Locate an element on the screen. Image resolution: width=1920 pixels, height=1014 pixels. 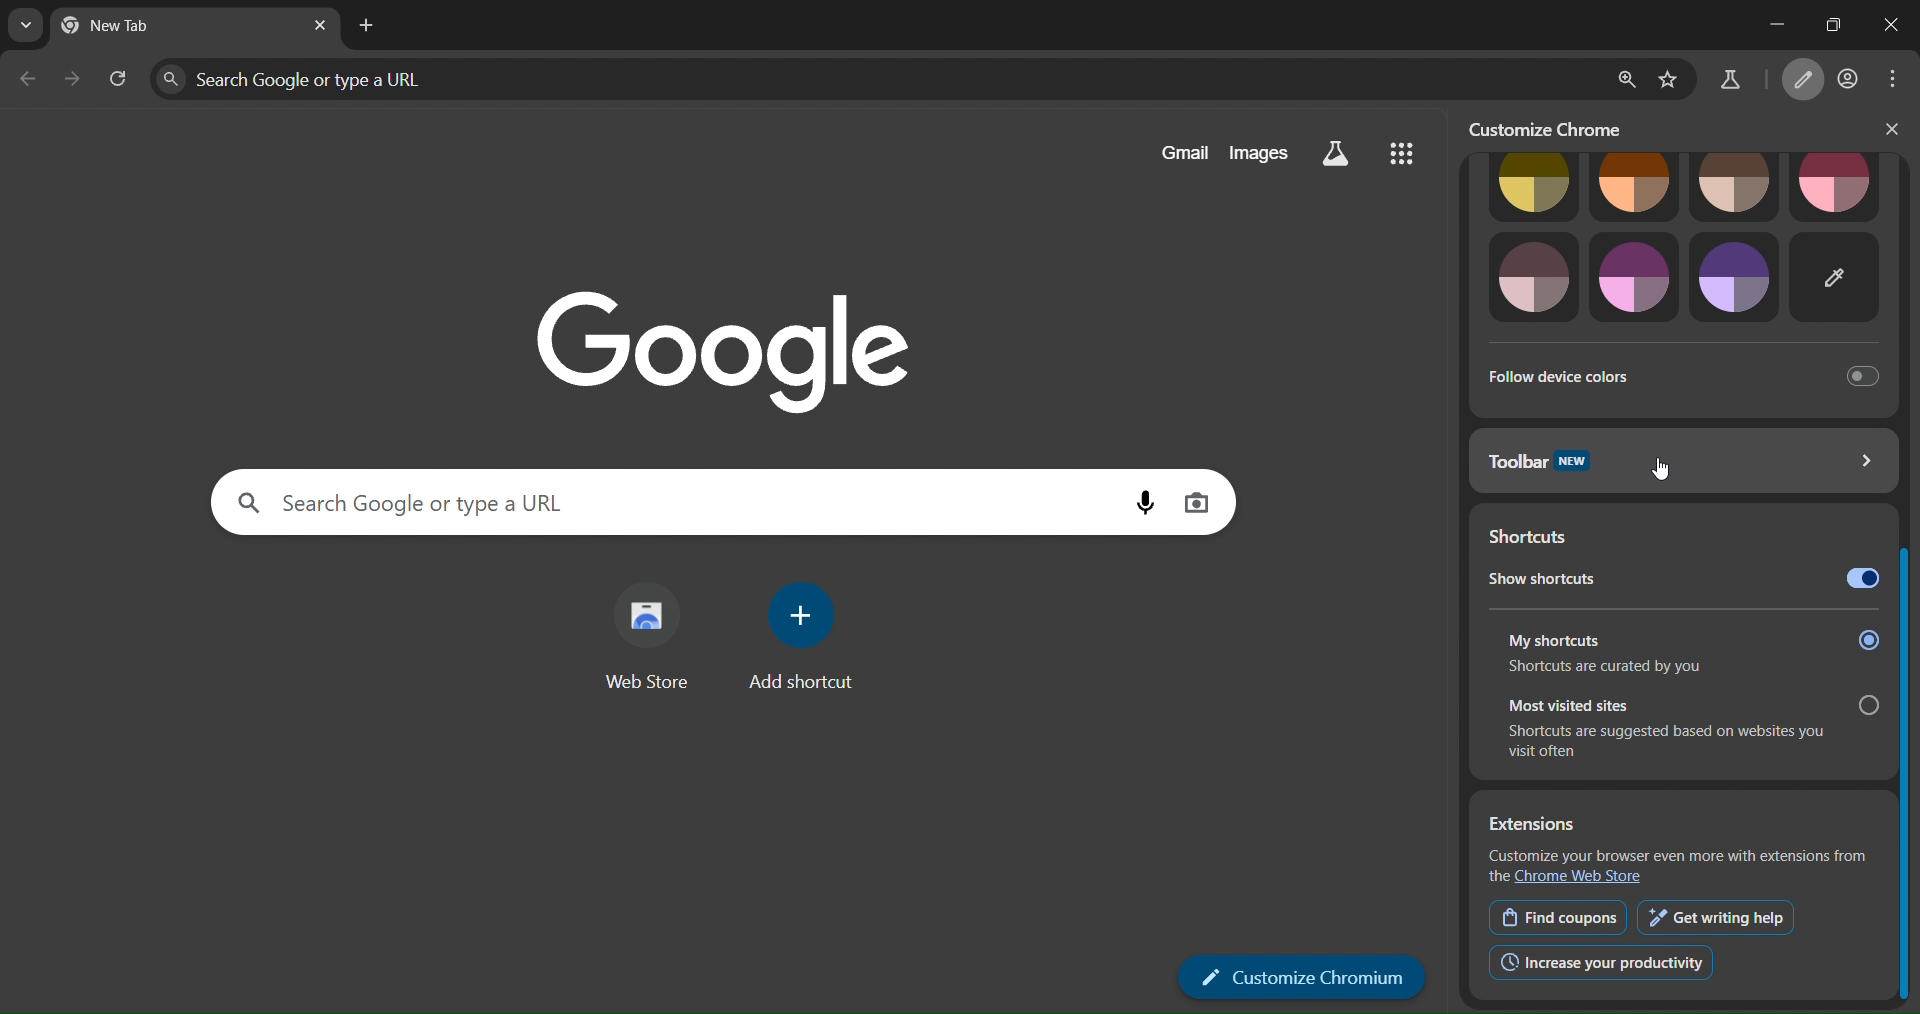
close is located at coordinates (1888, 29).